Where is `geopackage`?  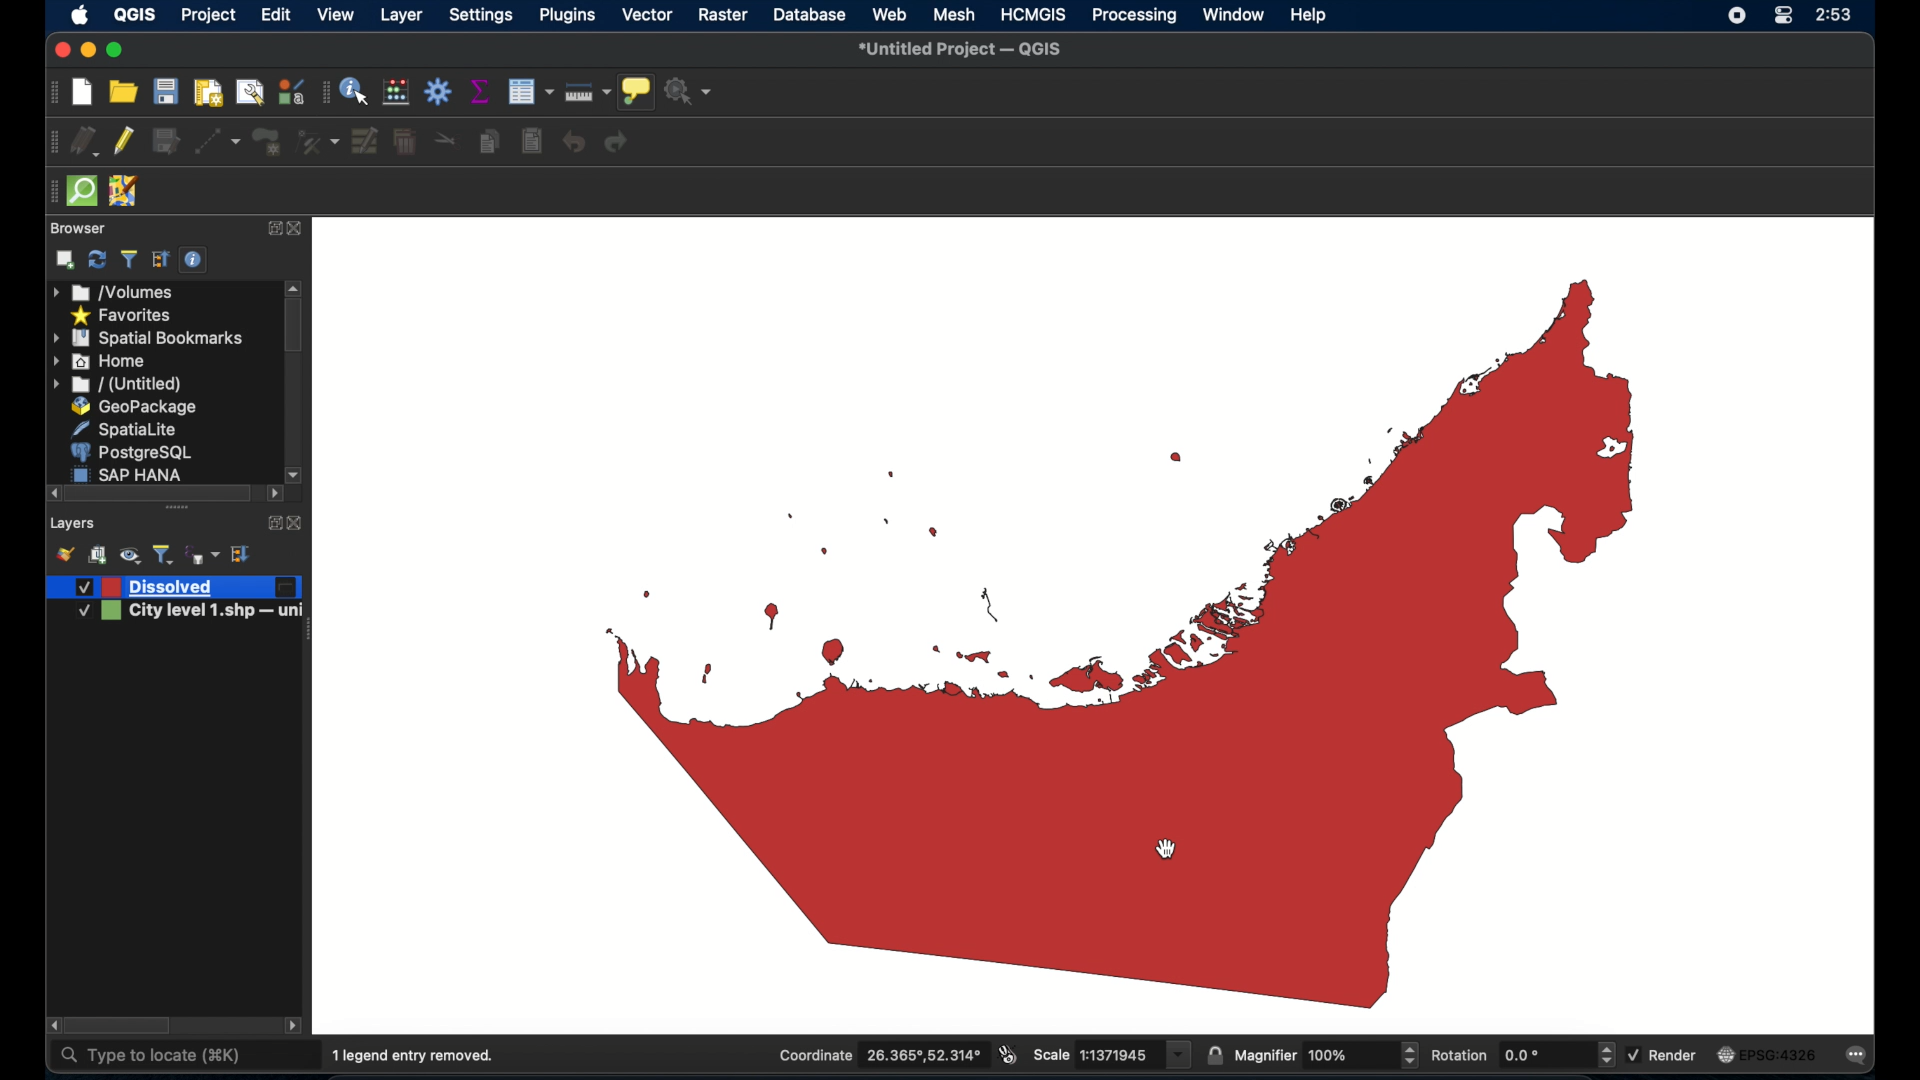 geopackage is located at coordinates (135, 406).